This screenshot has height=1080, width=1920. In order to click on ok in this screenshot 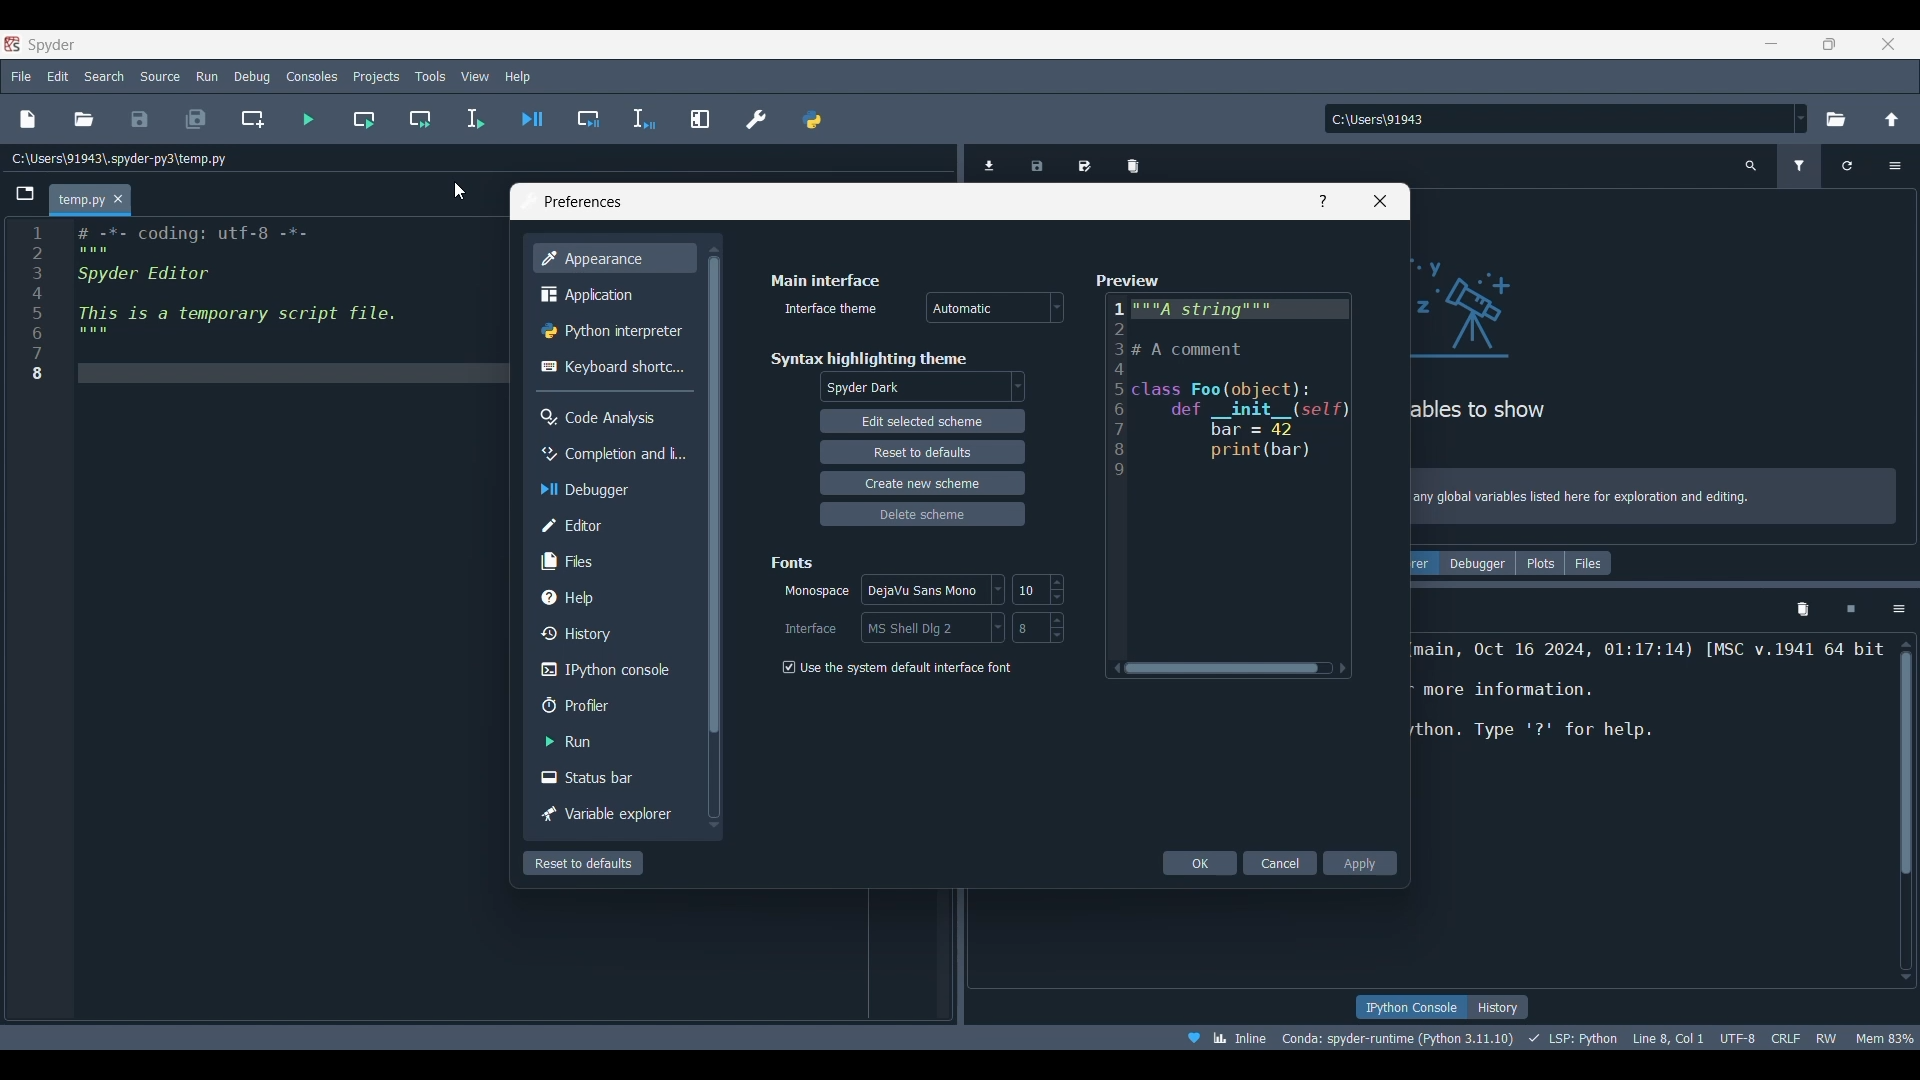, I will do `click(1196, 863)`.